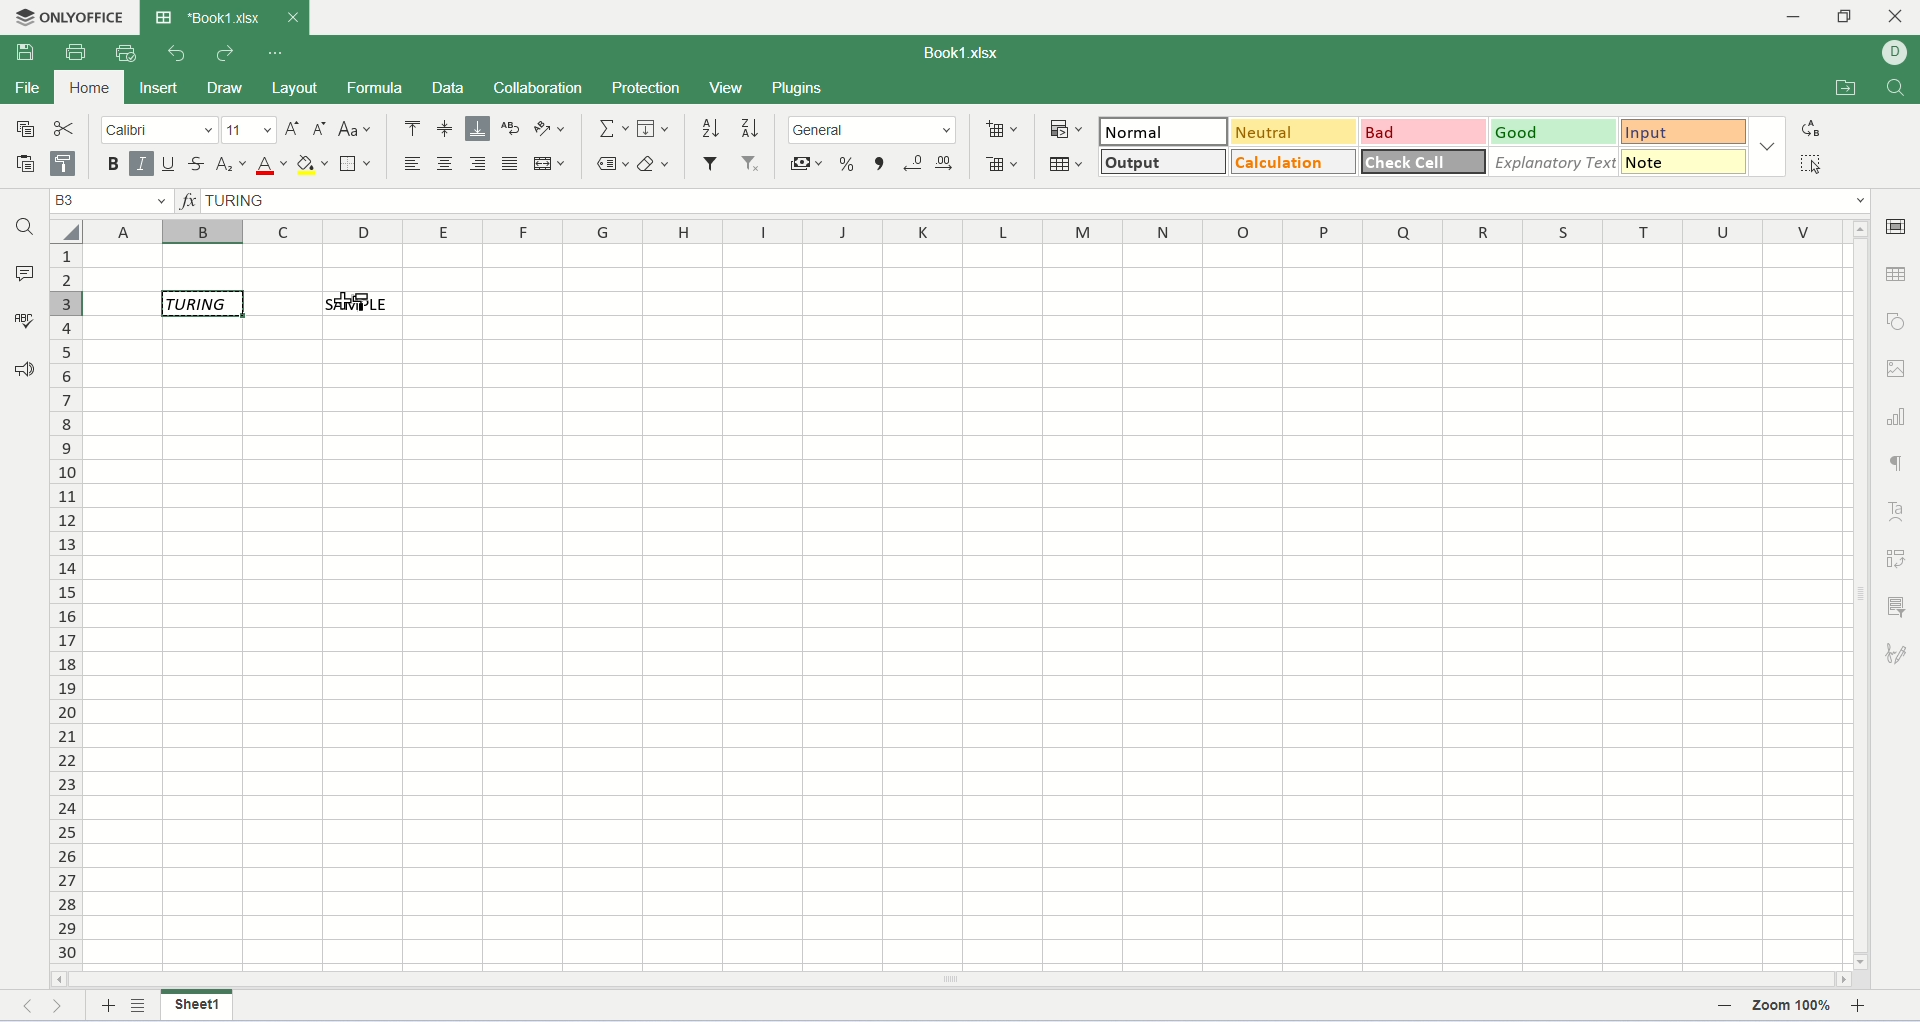 This screenshot has width=1920, height=1022. What do you see at coordinates (881, 165) in the screenshot?
I see `comma style` at bounding box center [881, 165].